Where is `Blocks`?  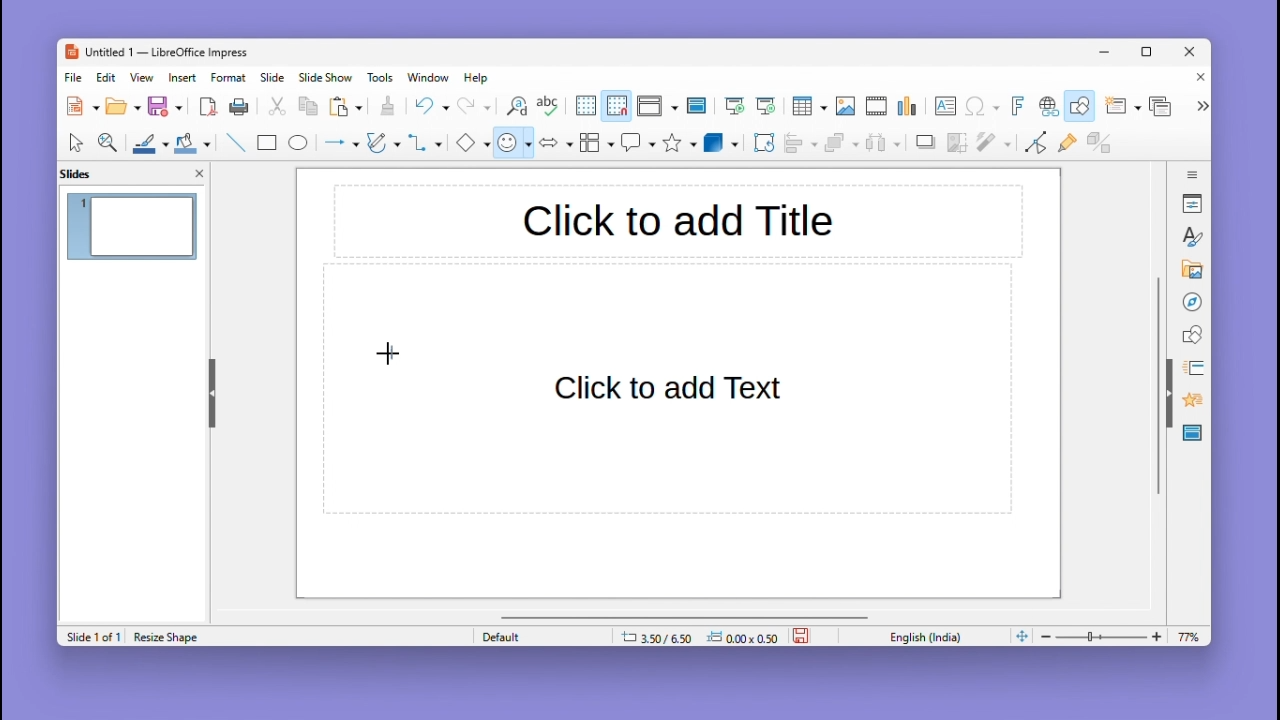
Blocks is located at coordinates (597, 142).